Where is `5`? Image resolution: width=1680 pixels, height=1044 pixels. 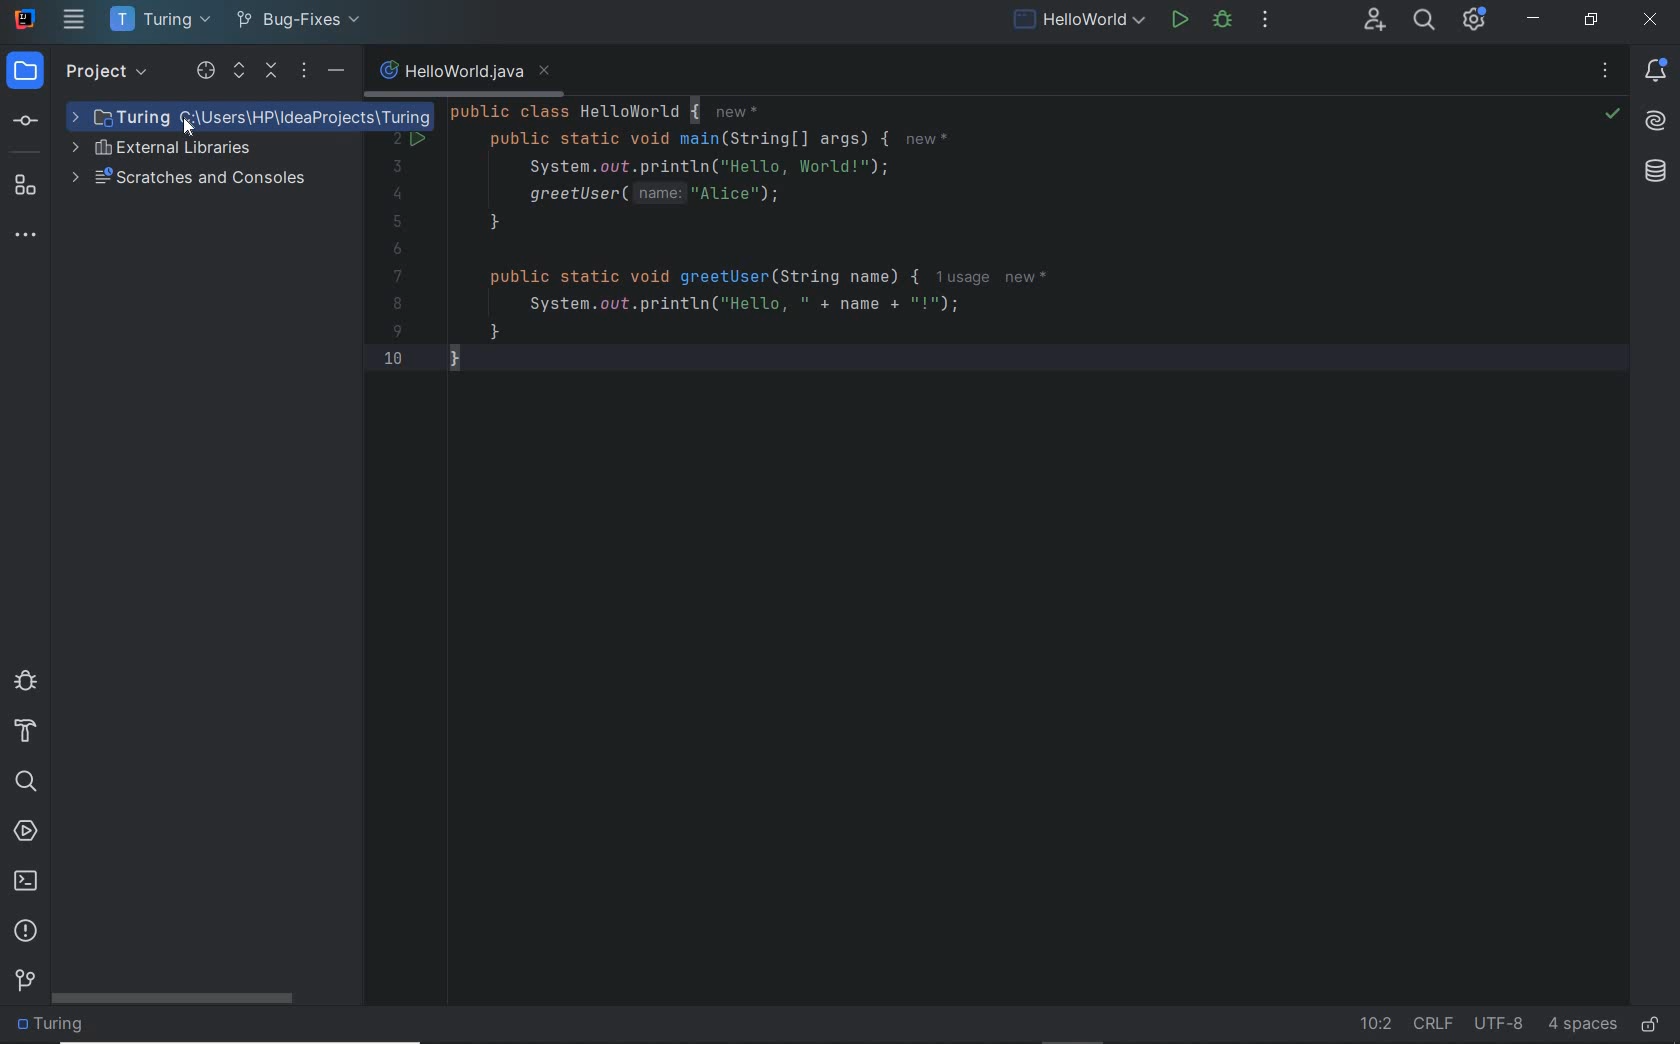 5 is located at coordinates (397, 221).